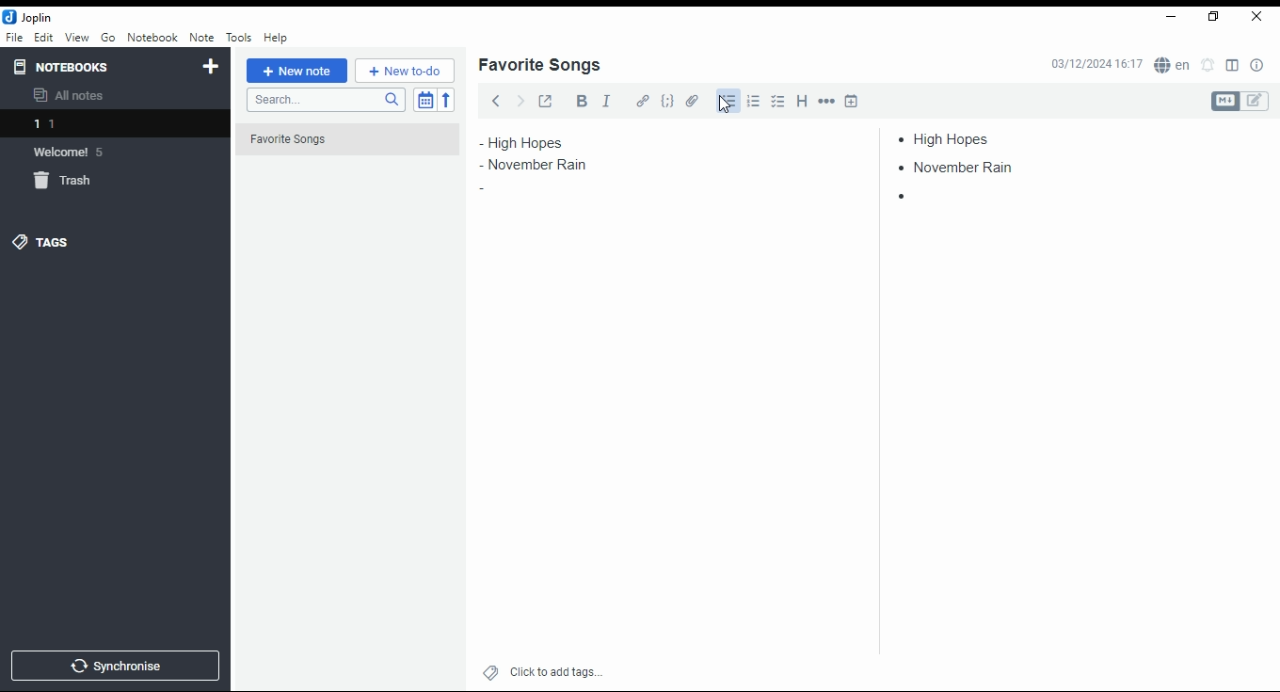 This screenshot has width=1280, height=692. I want to click on close window, so click(1258, 17).